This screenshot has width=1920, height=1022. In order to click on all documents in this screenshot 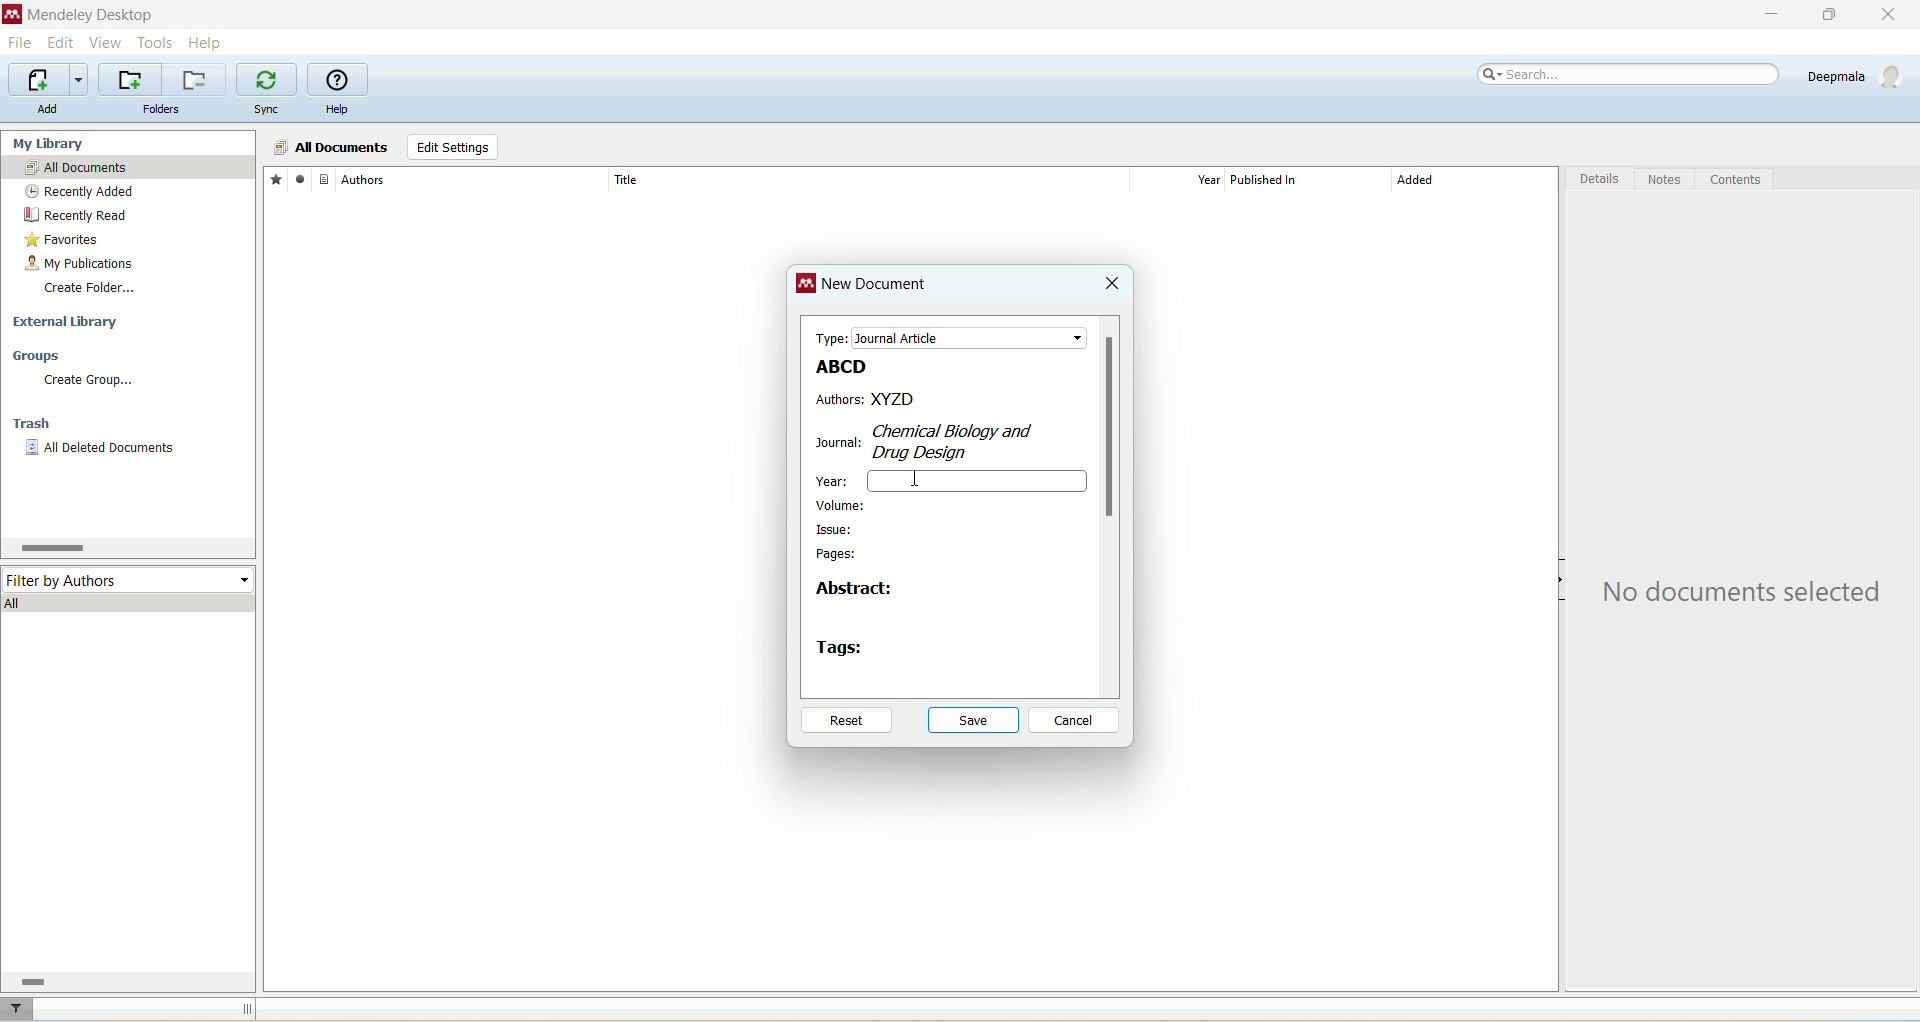, I will do `click(330, 148)`.